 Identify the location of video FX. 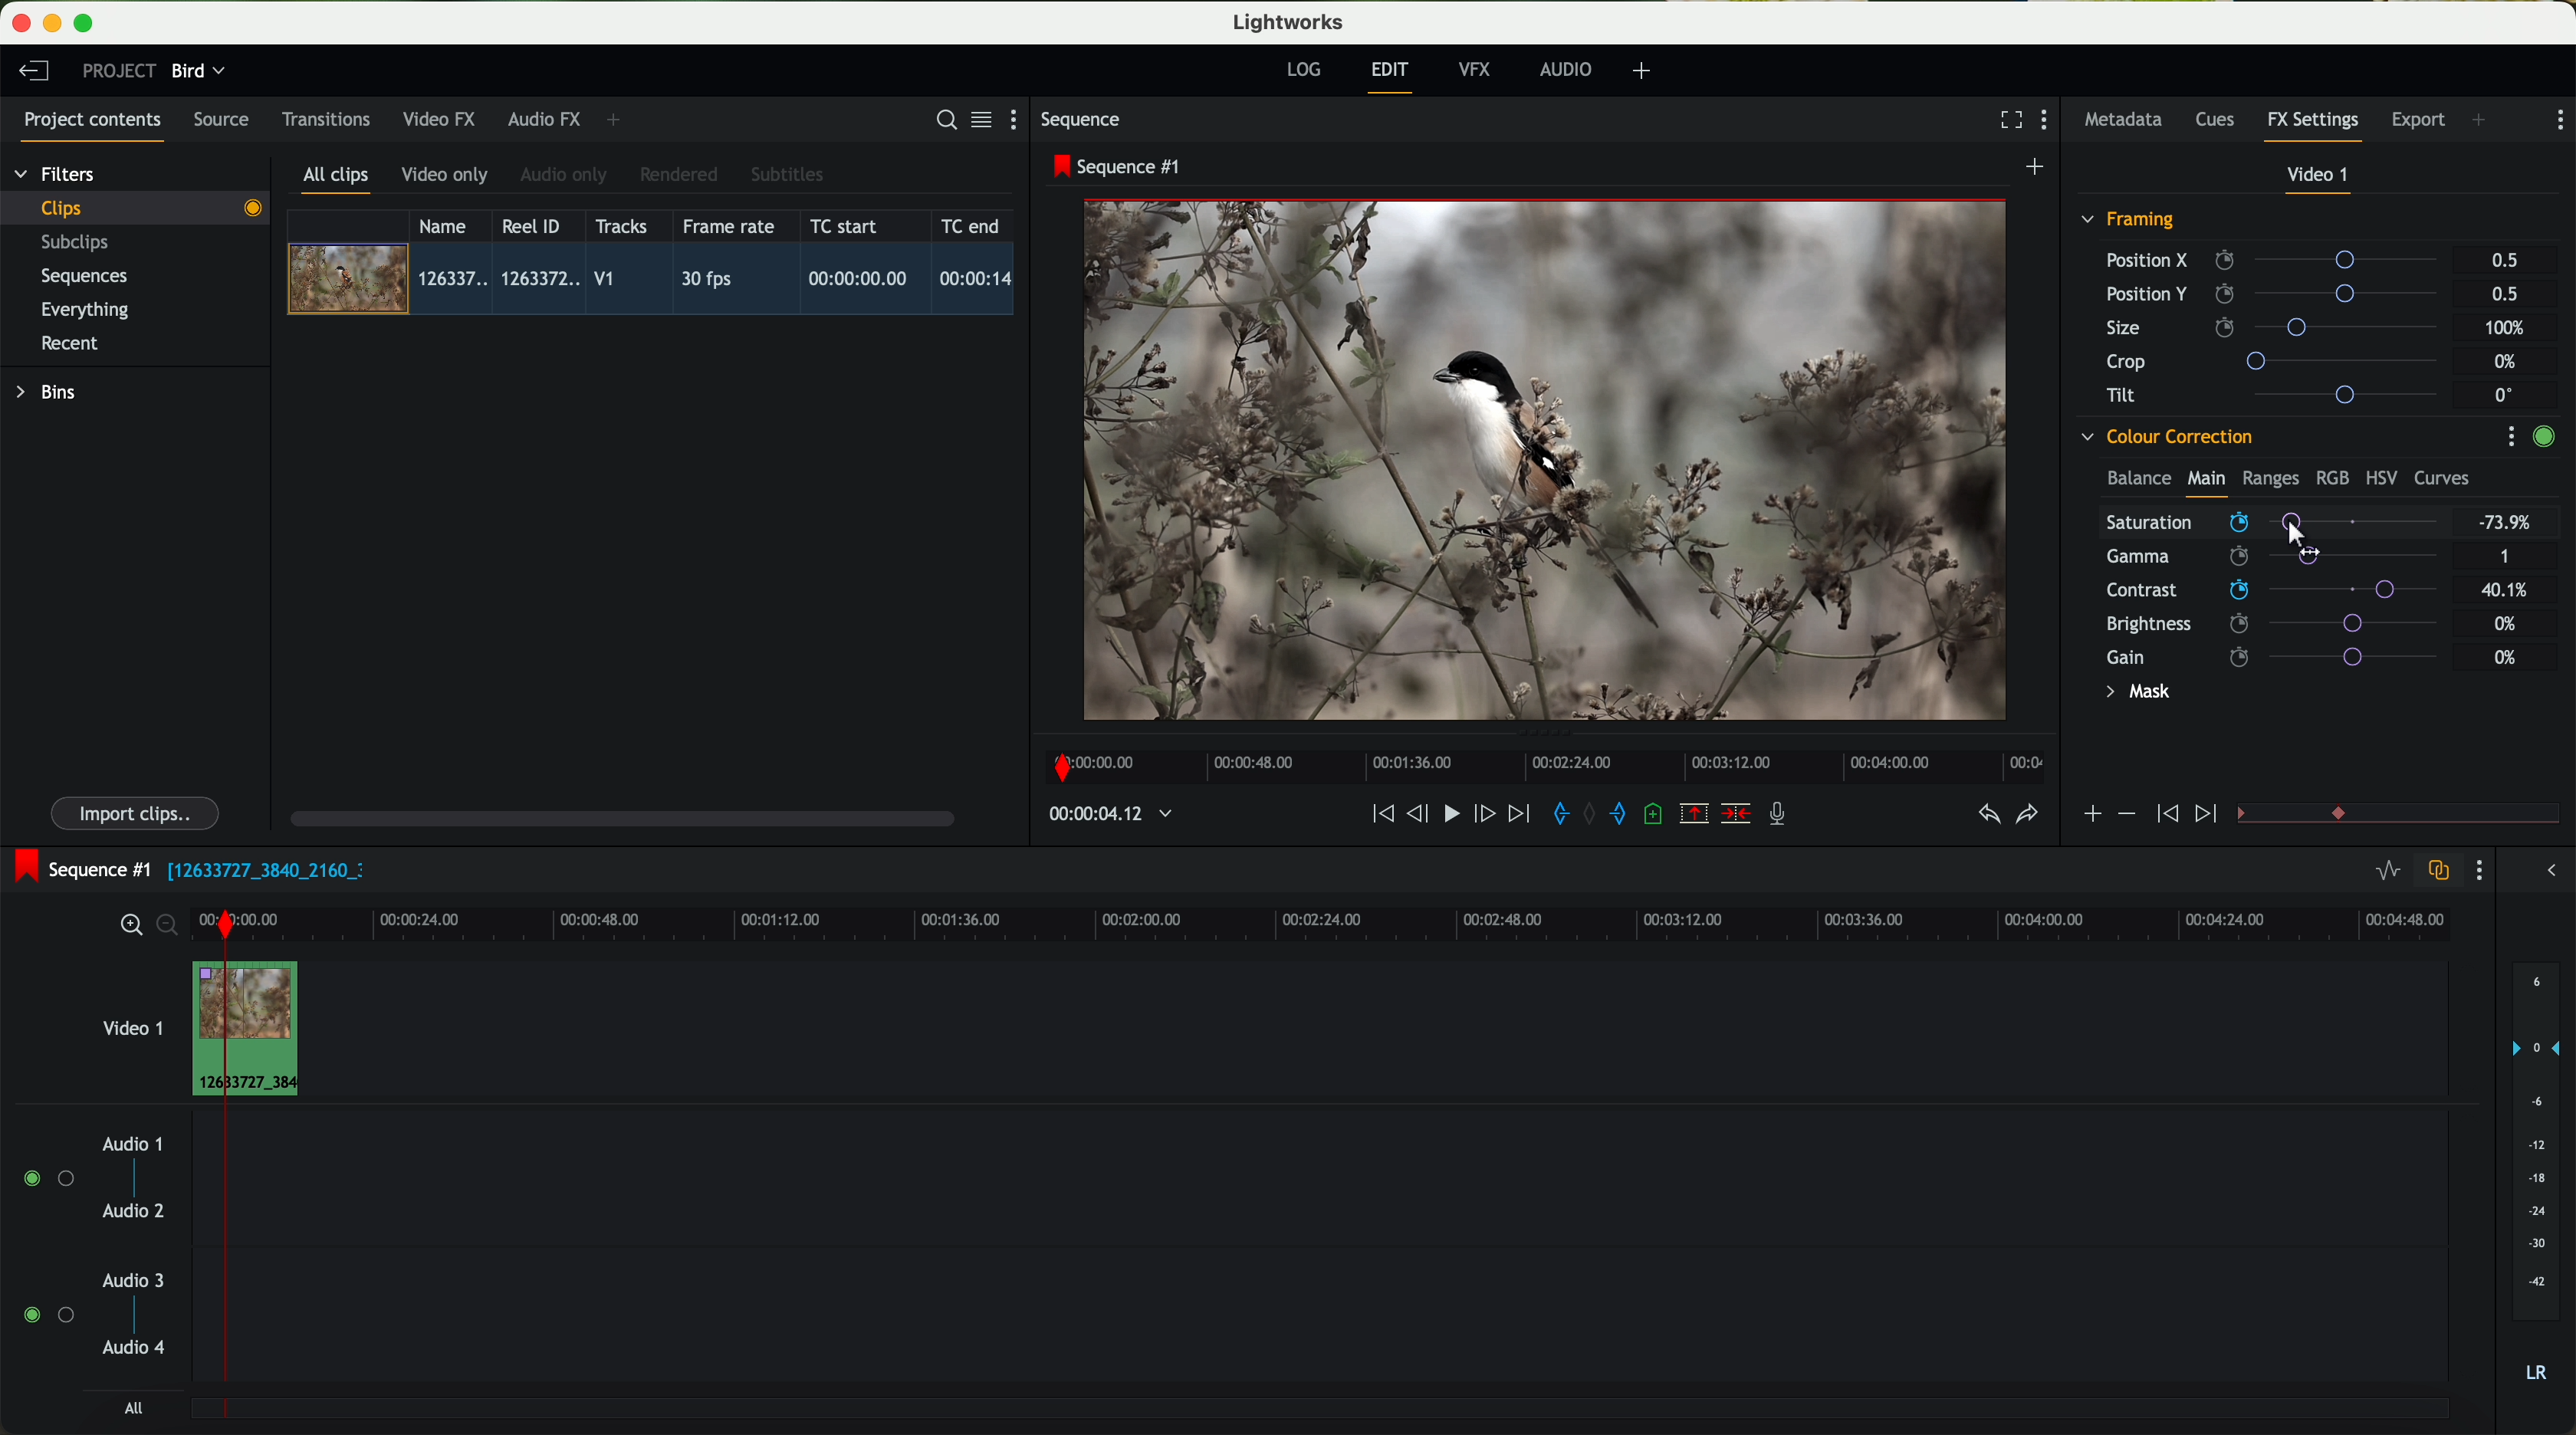
(444, 119).